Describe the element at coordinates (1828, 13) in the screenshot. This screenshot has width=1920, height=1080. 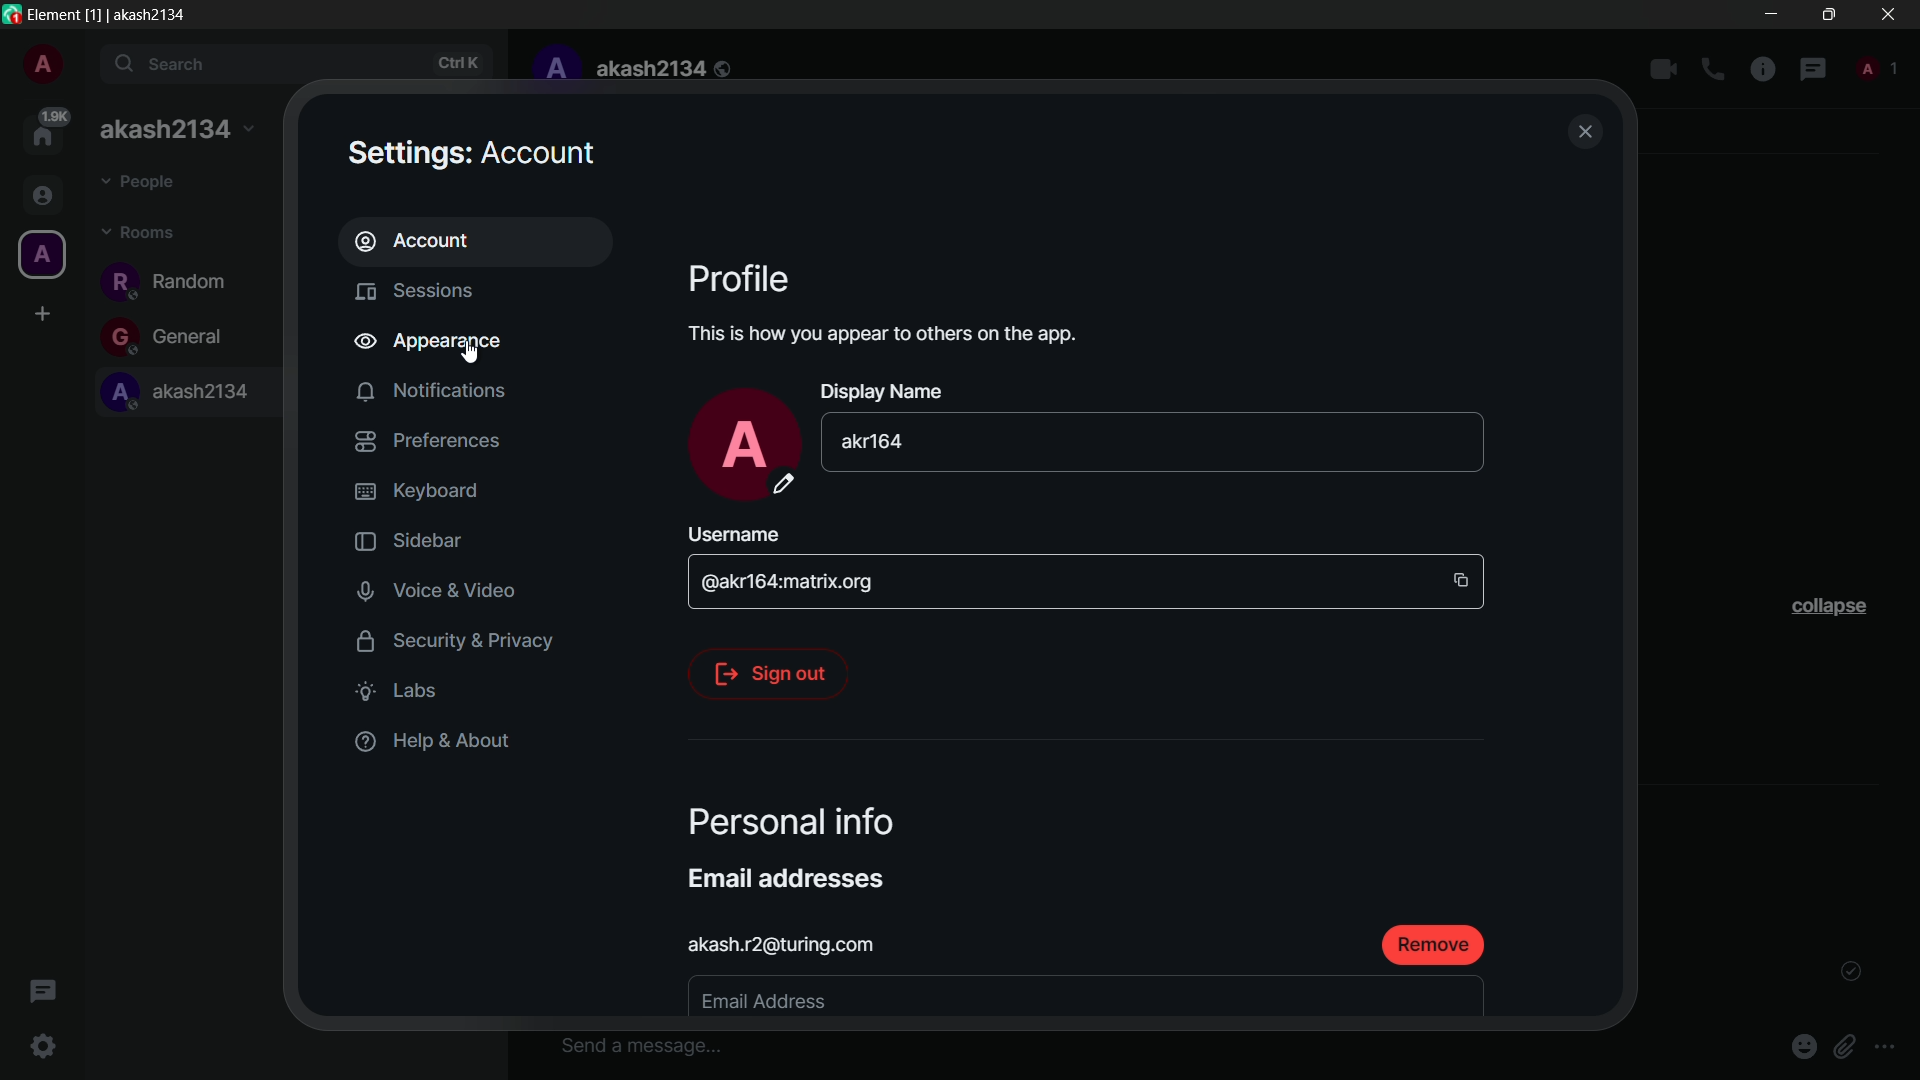
I see `maximize or restore` at that location.